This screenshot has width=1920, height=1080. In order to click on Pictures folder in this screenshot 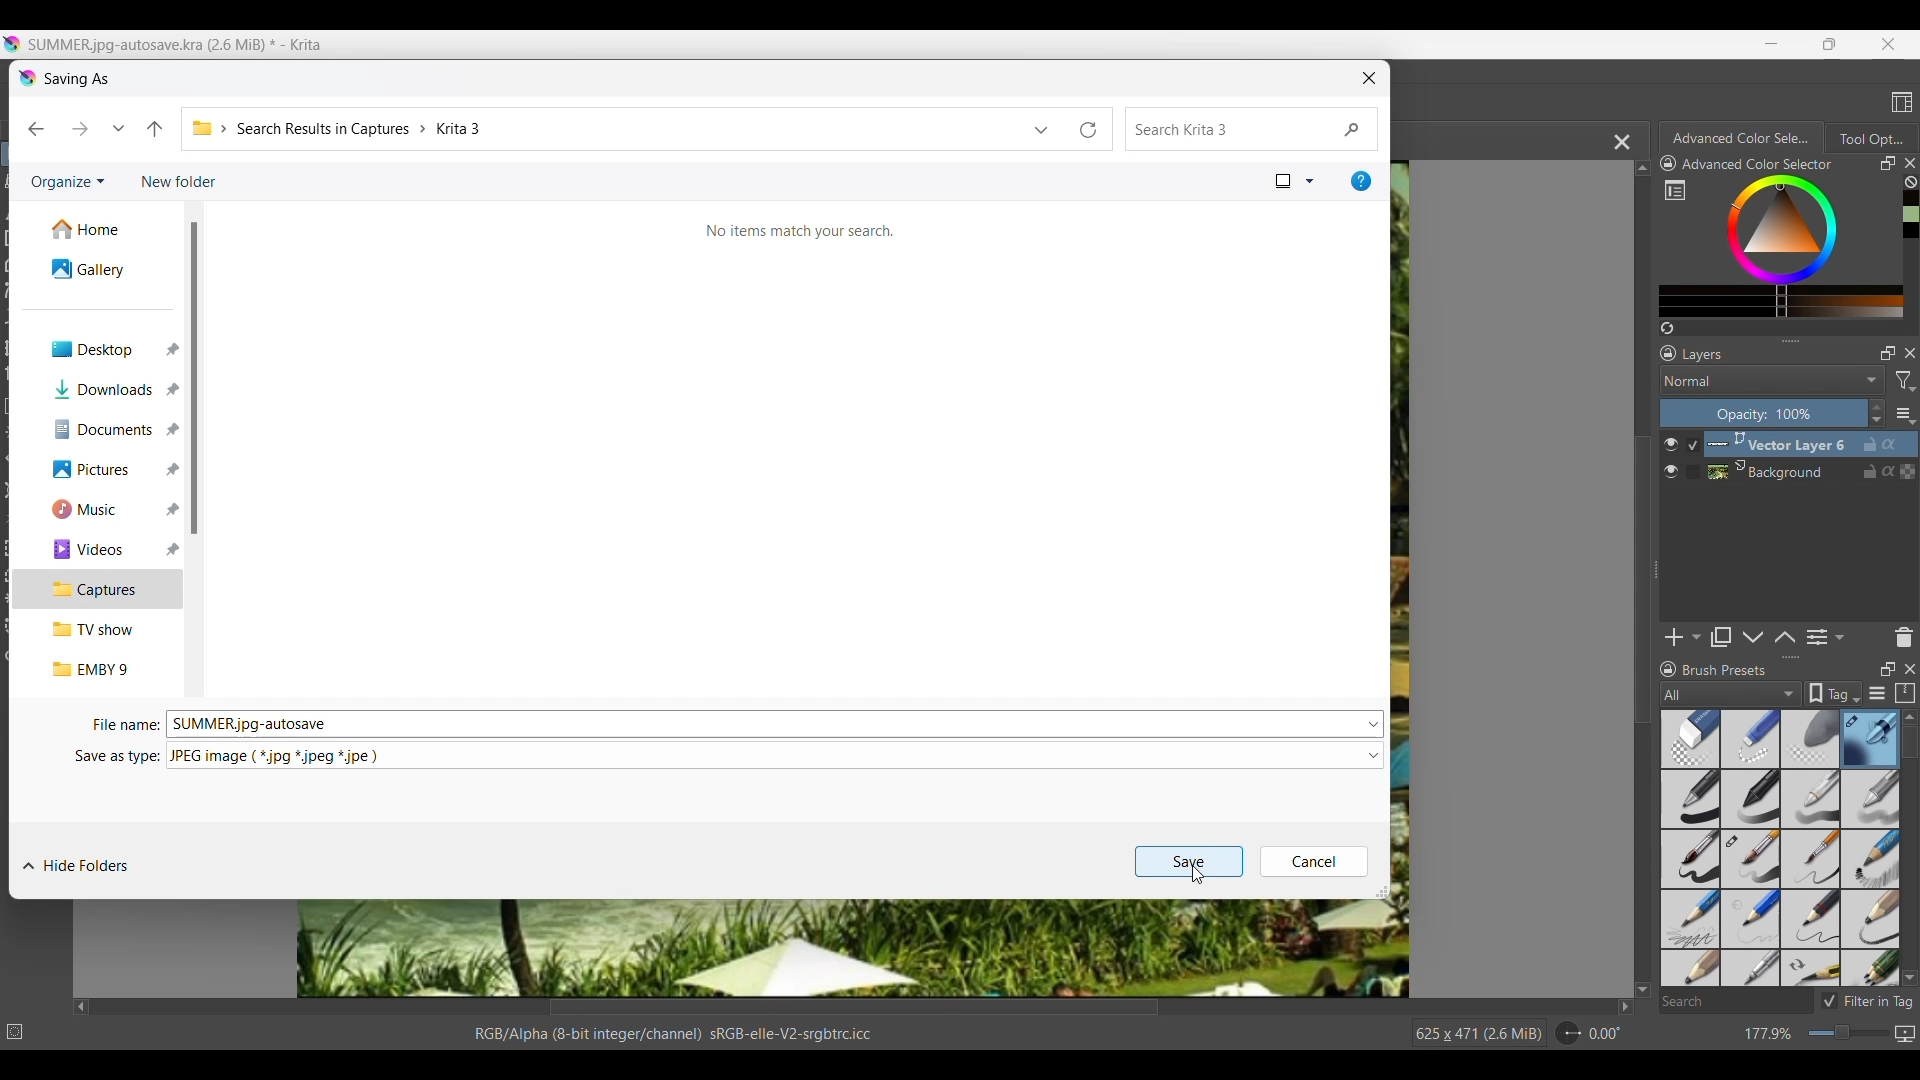, I will do `click(97, 470)`.